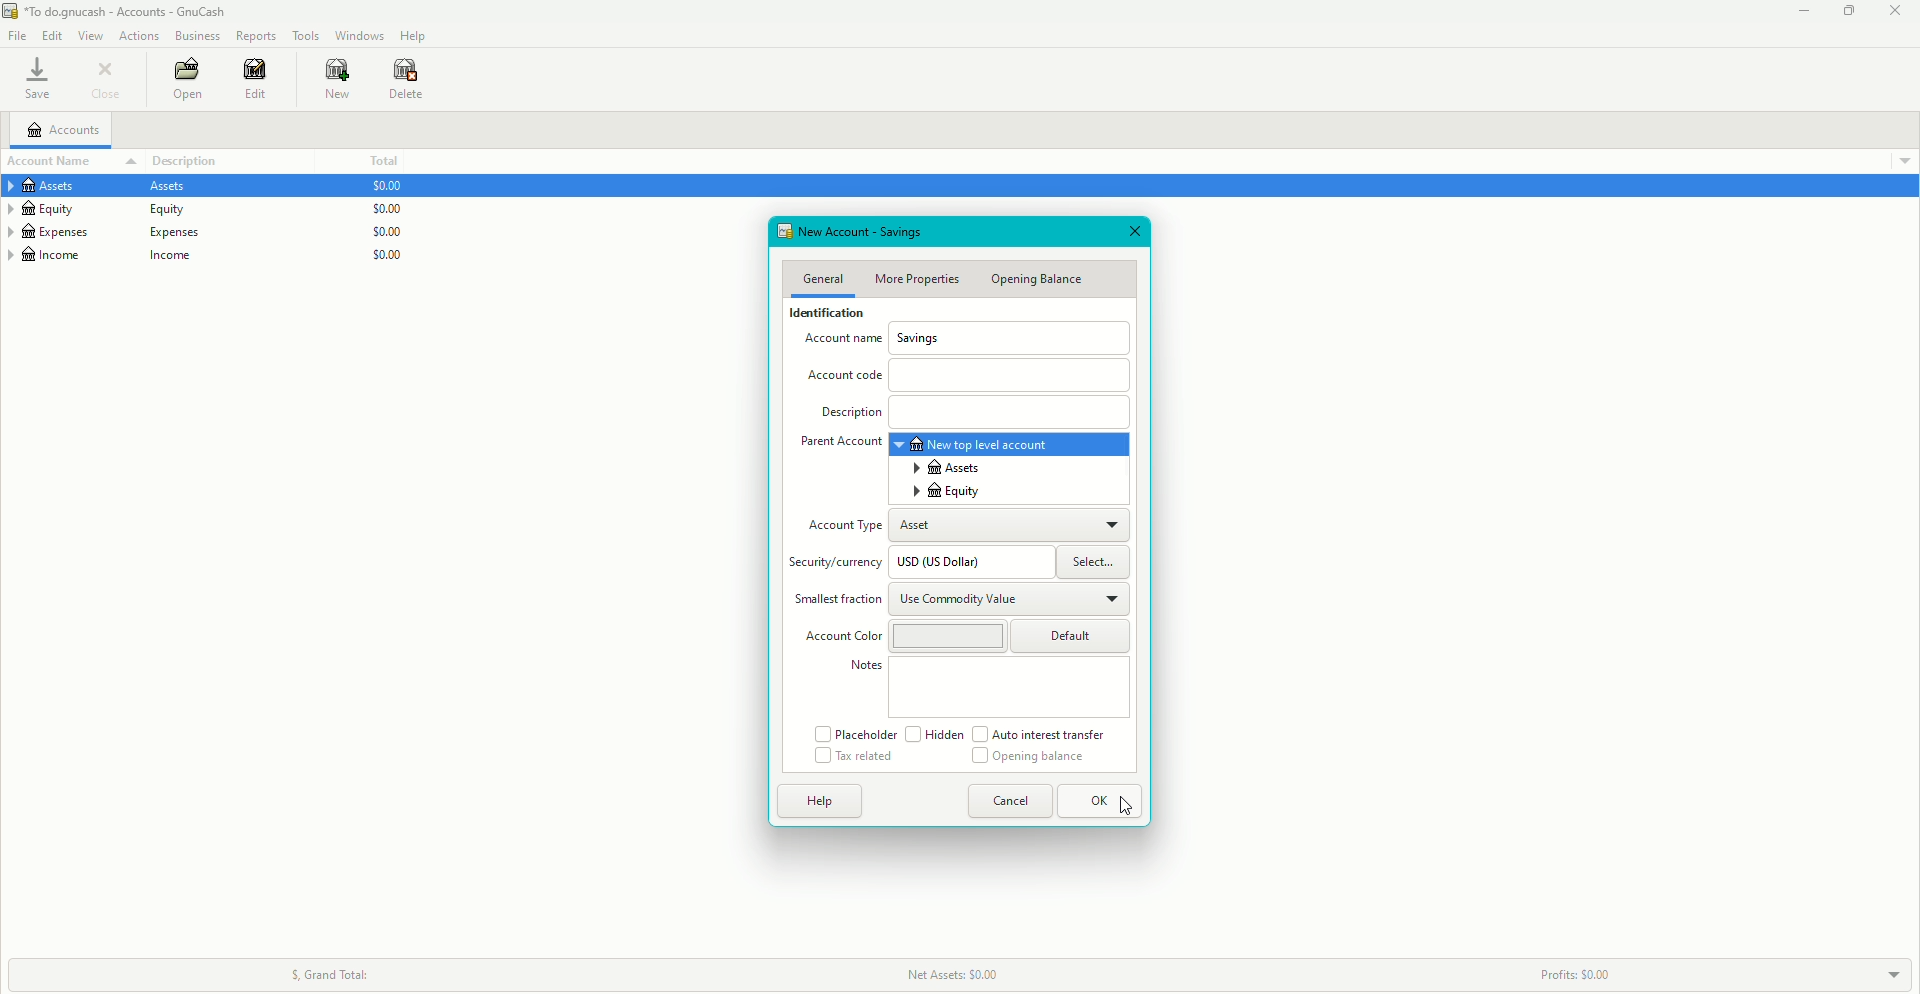 This screenshot has width=1920, height=994. What do you see at coordinates (838, 565) in the screenshot?
I see `Security/currency` at bounding box center [838, 565].